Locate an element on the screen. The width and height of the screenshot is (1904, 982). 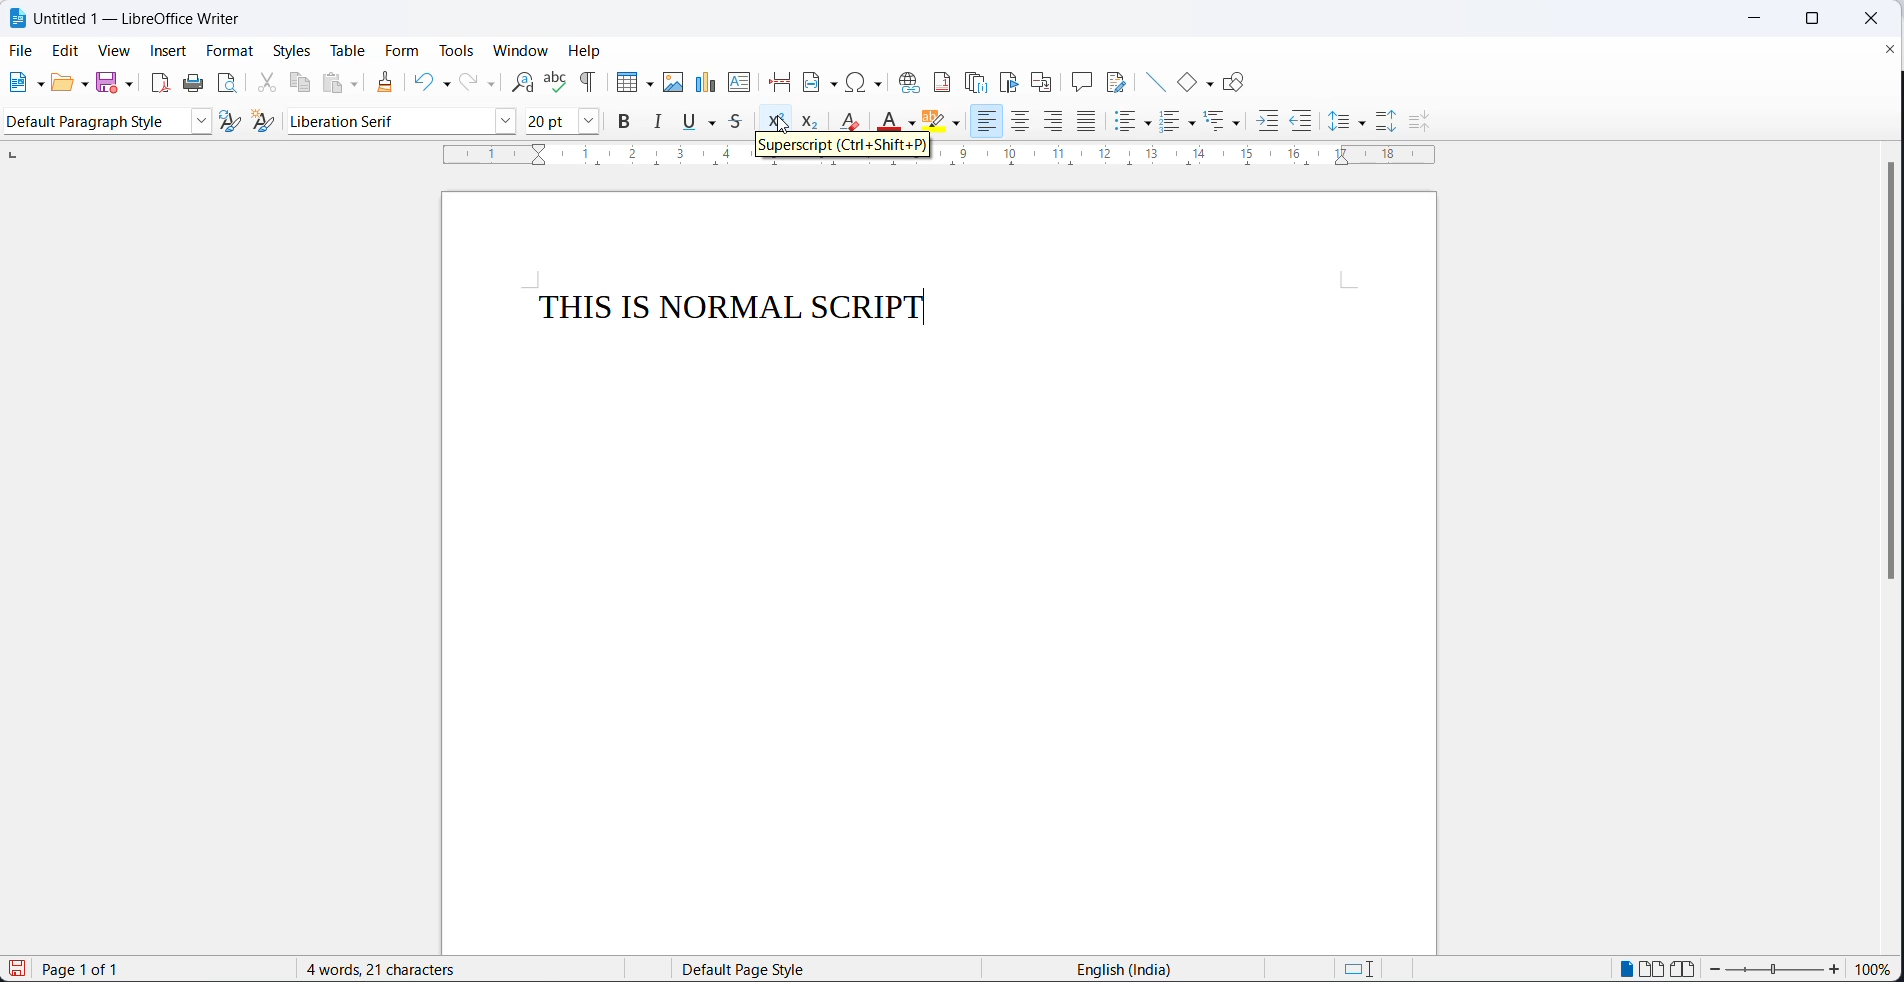
toggle formatting marks is located at coordinates (589, 82).